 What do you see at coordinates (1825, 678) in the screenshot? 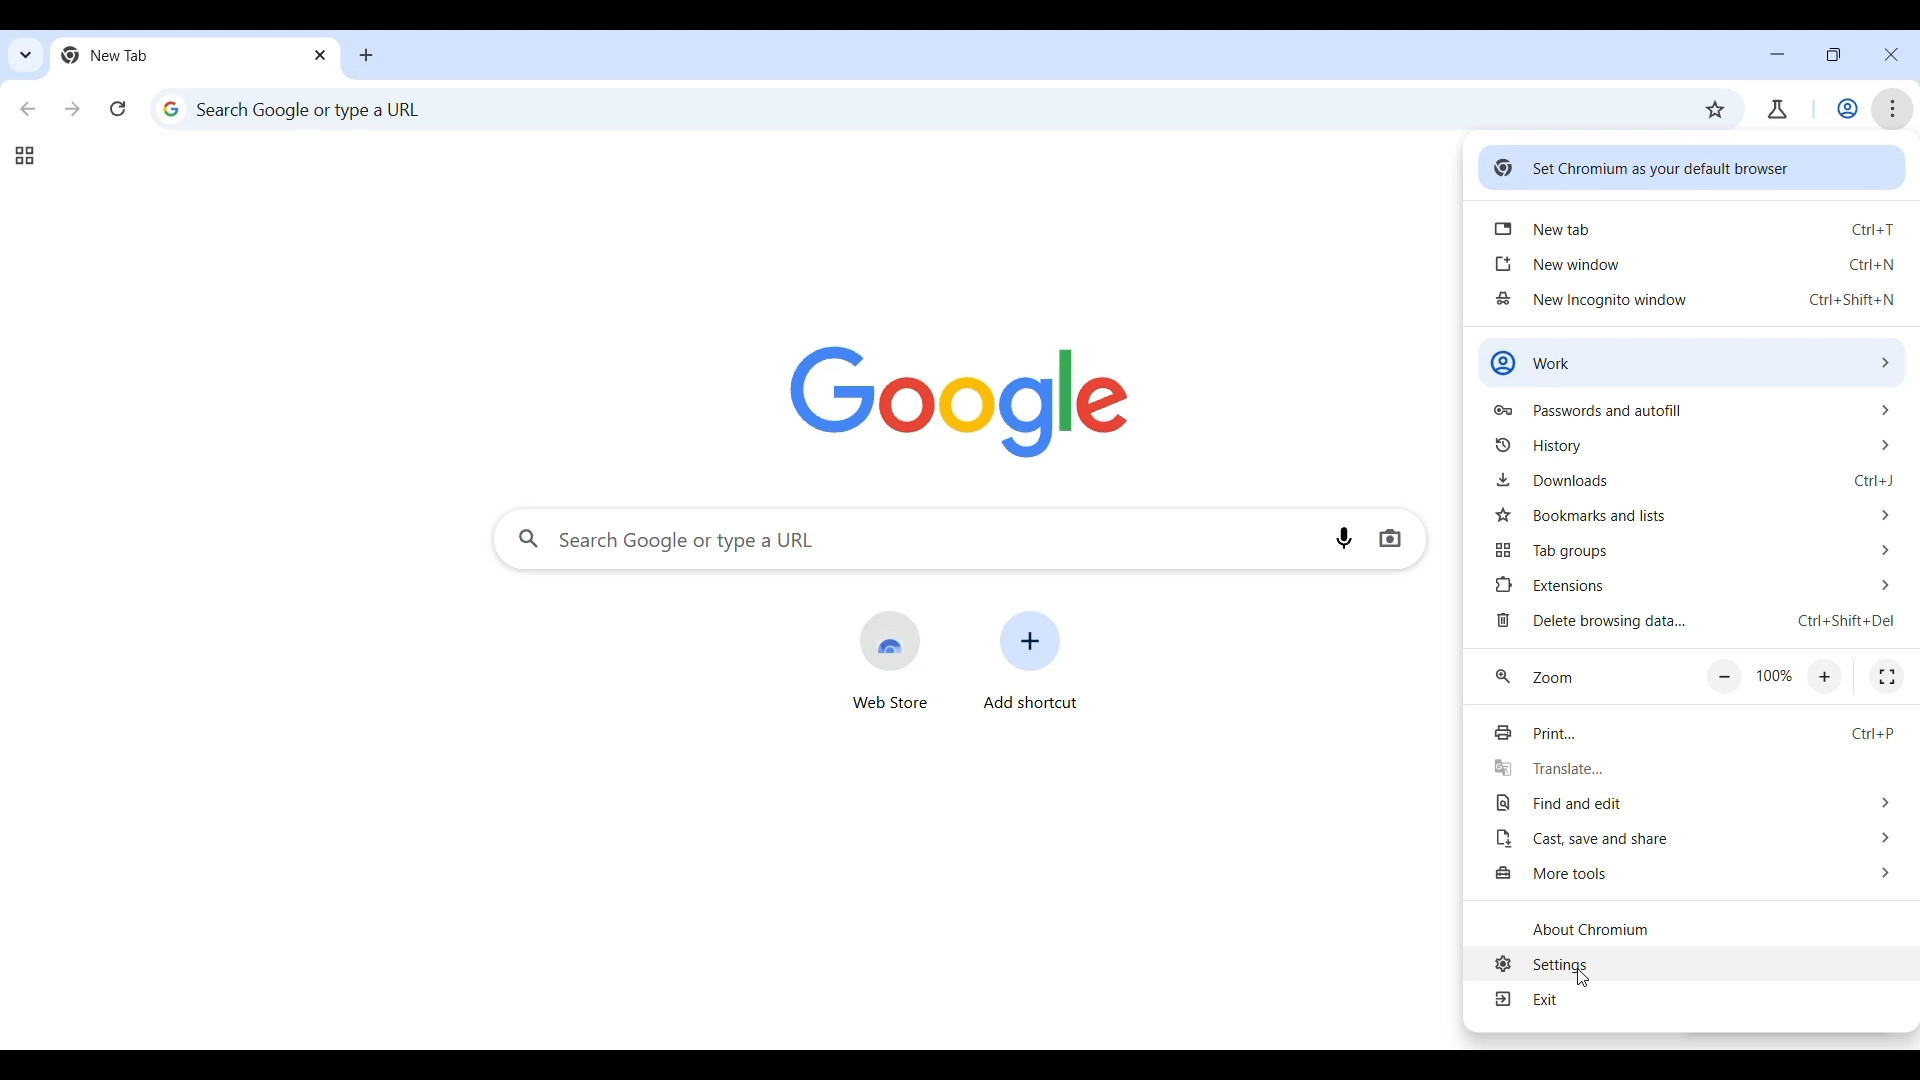
I see `Zoom in` at bounding box center [1825, 678].